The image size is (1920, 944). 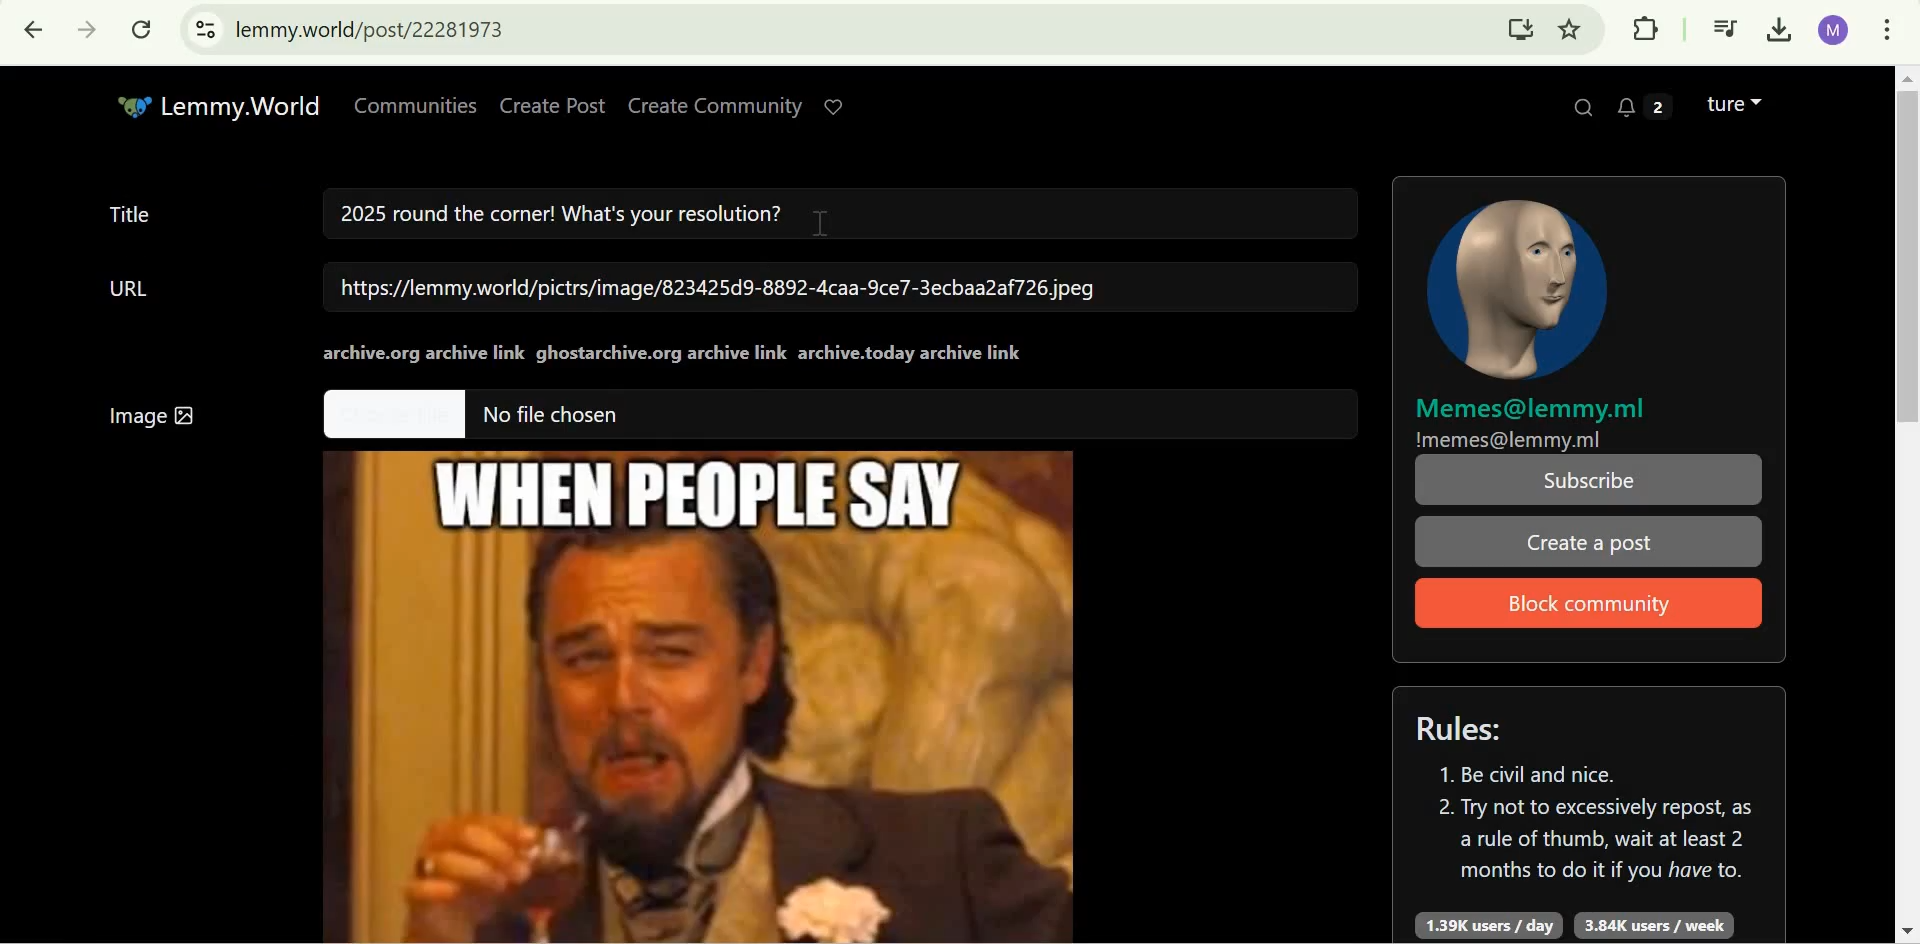 I want to click on Subscribe, so click(x=1591, y=480).